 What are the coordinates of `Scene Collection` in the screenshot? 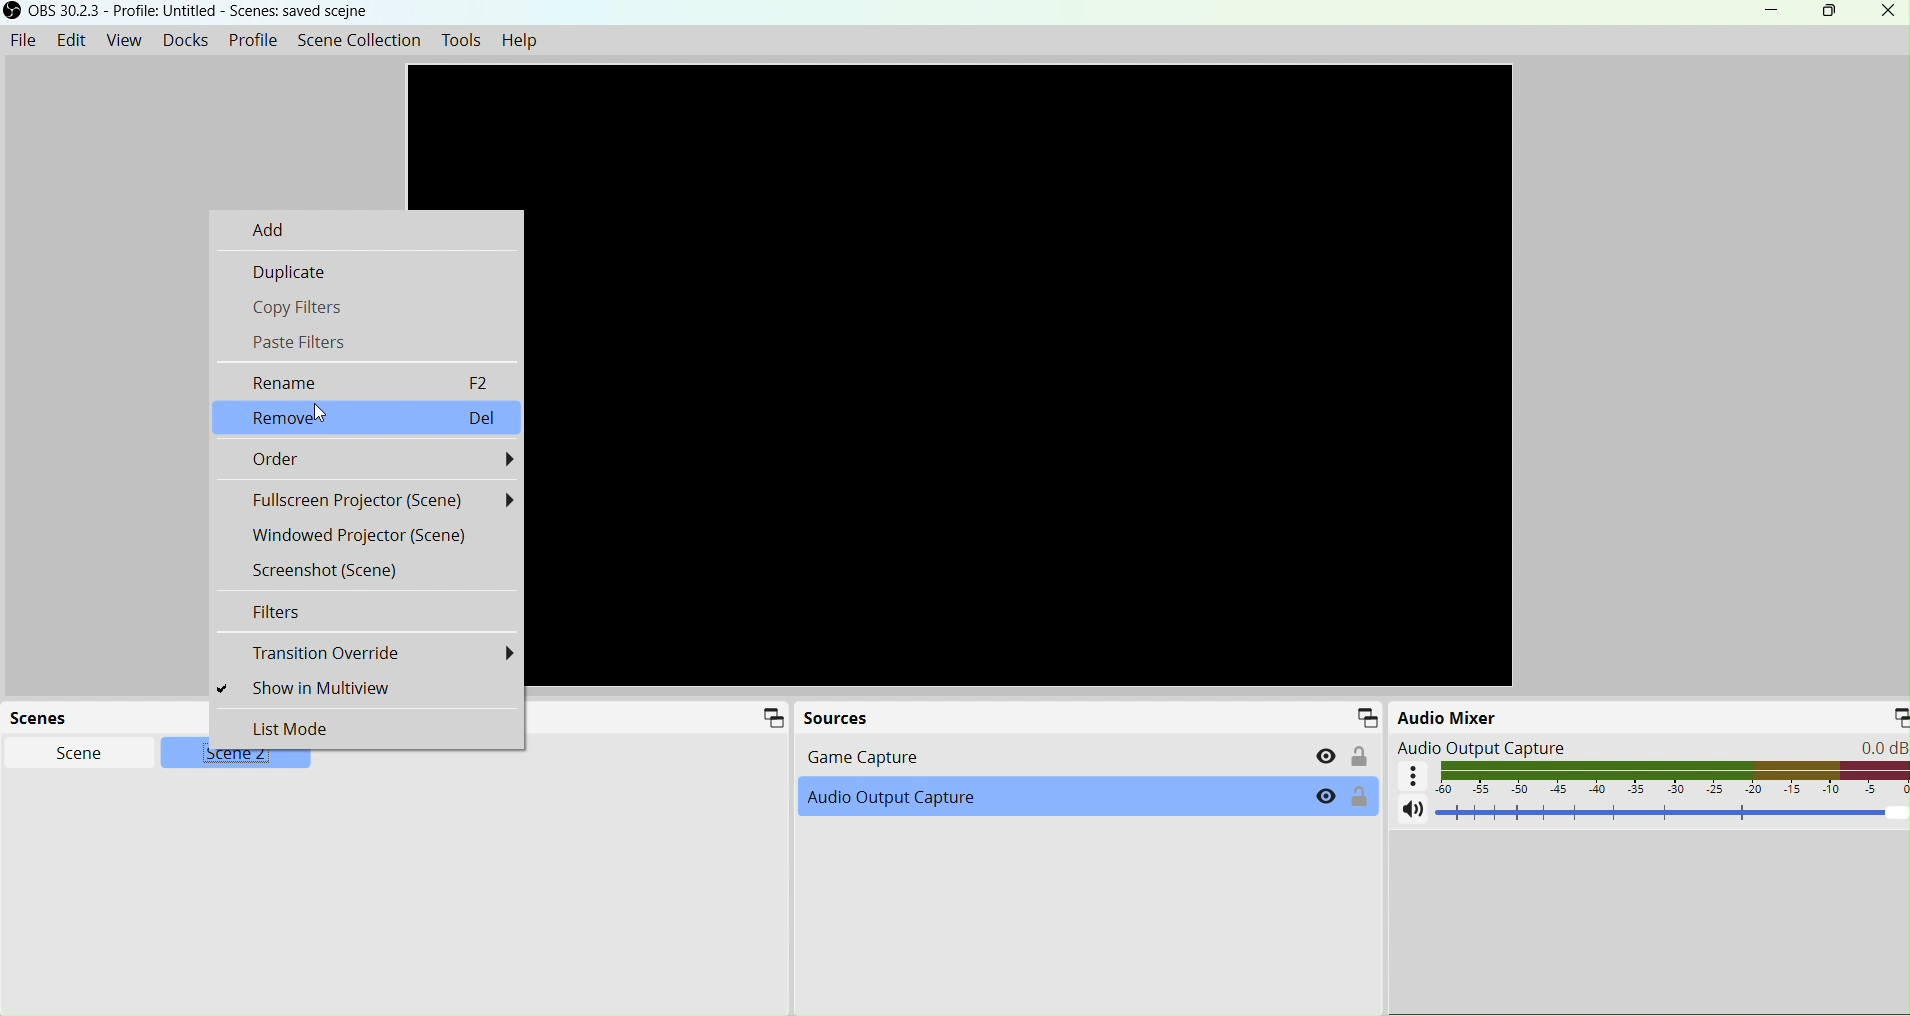 It's located at (358, 39).